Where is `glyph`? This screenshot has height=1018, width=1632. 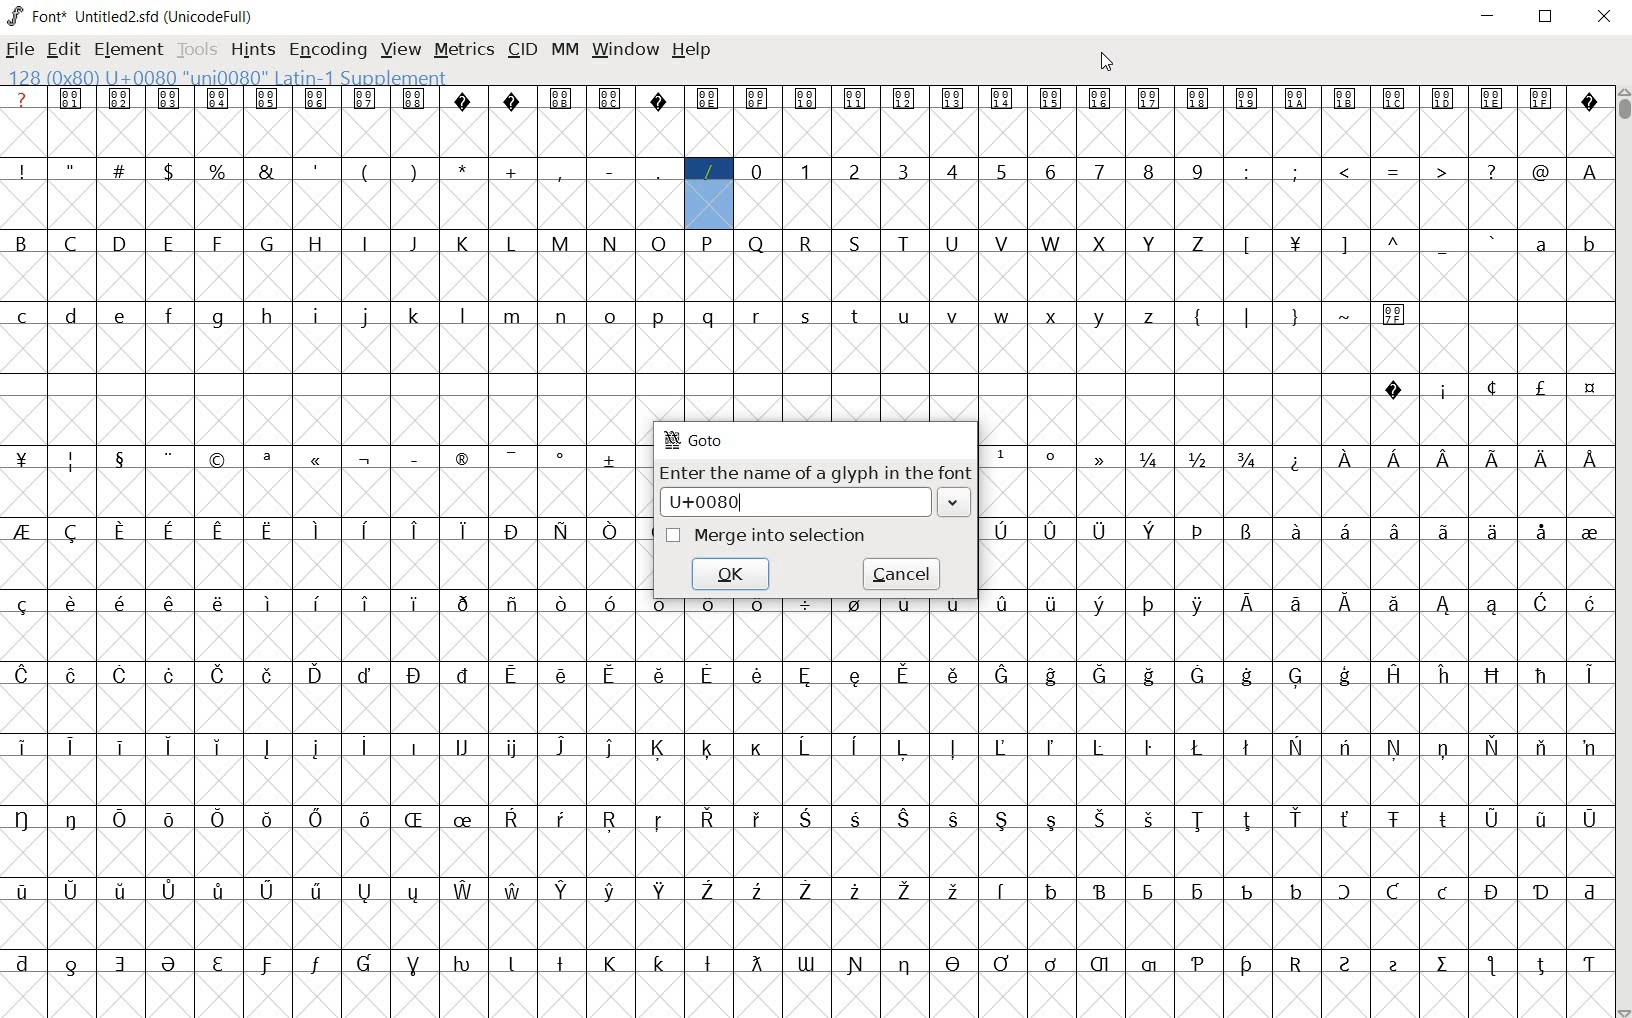
glyph is located at coordinates (464, 891).